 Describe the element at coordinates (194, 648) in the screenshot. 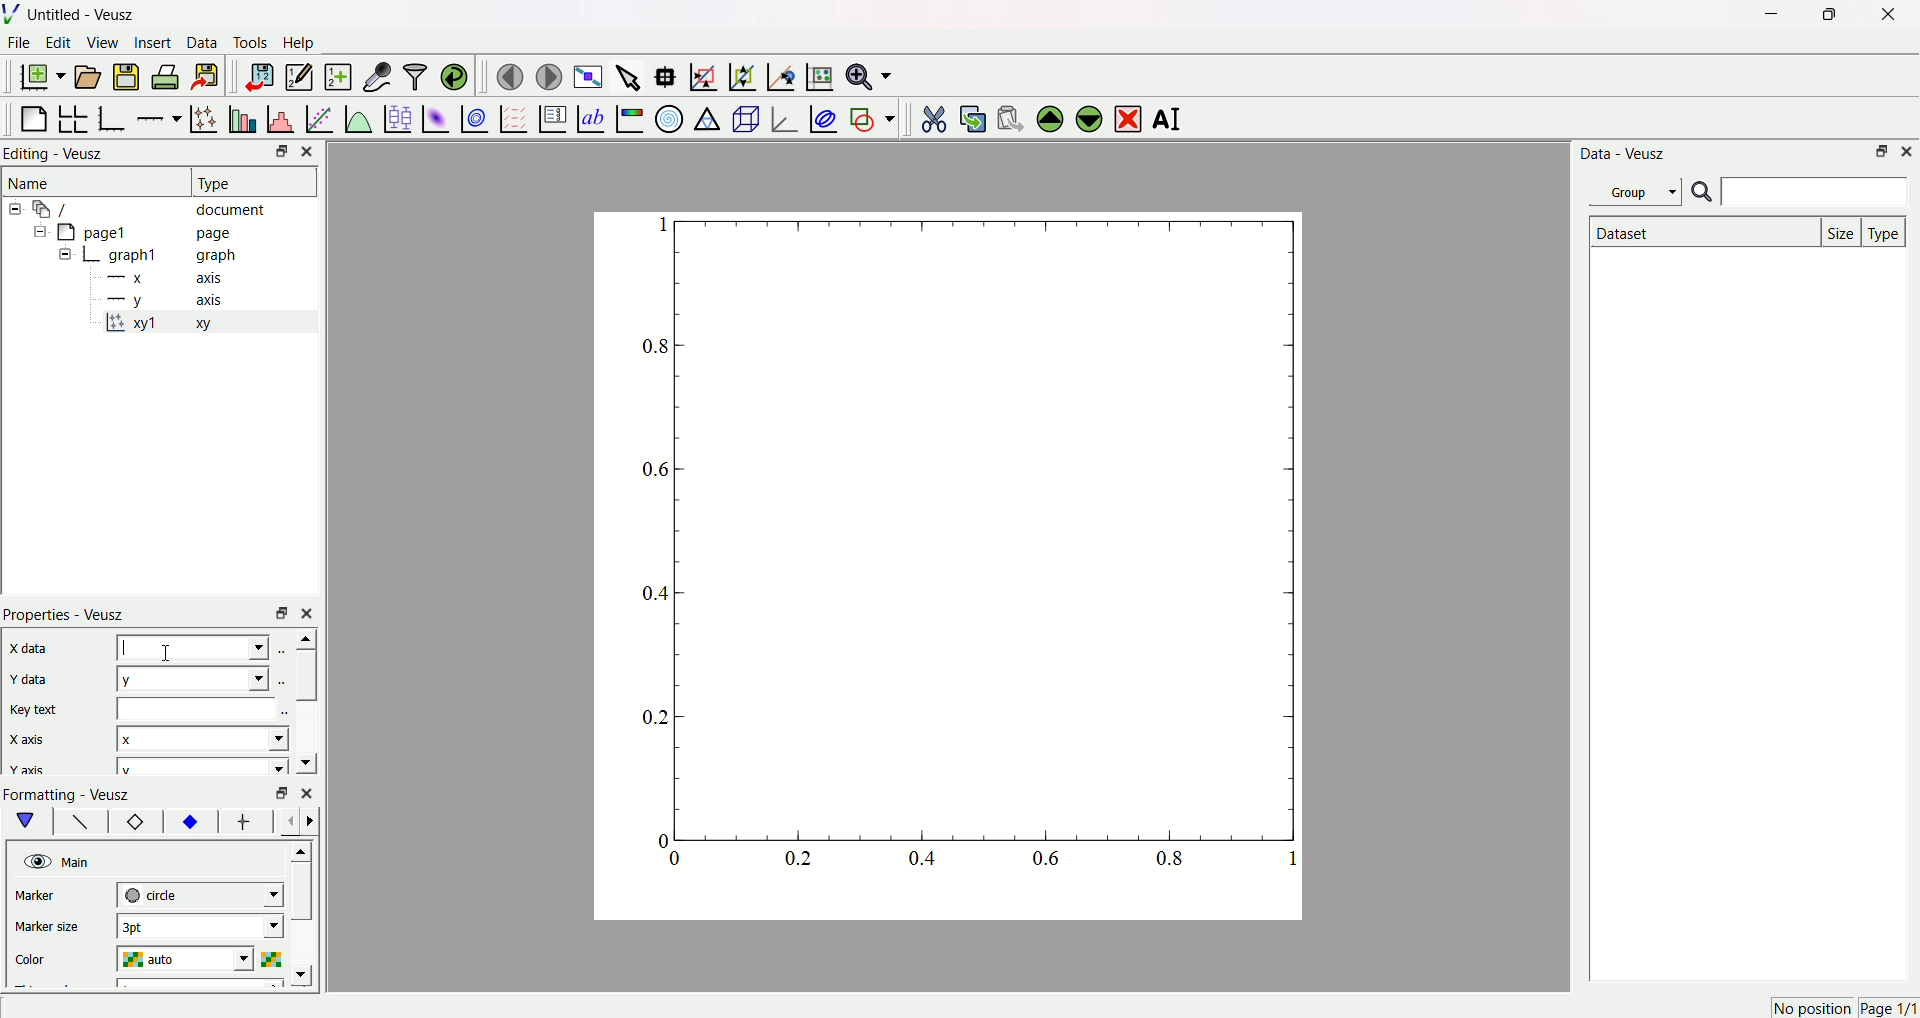

I see `x` at that location.